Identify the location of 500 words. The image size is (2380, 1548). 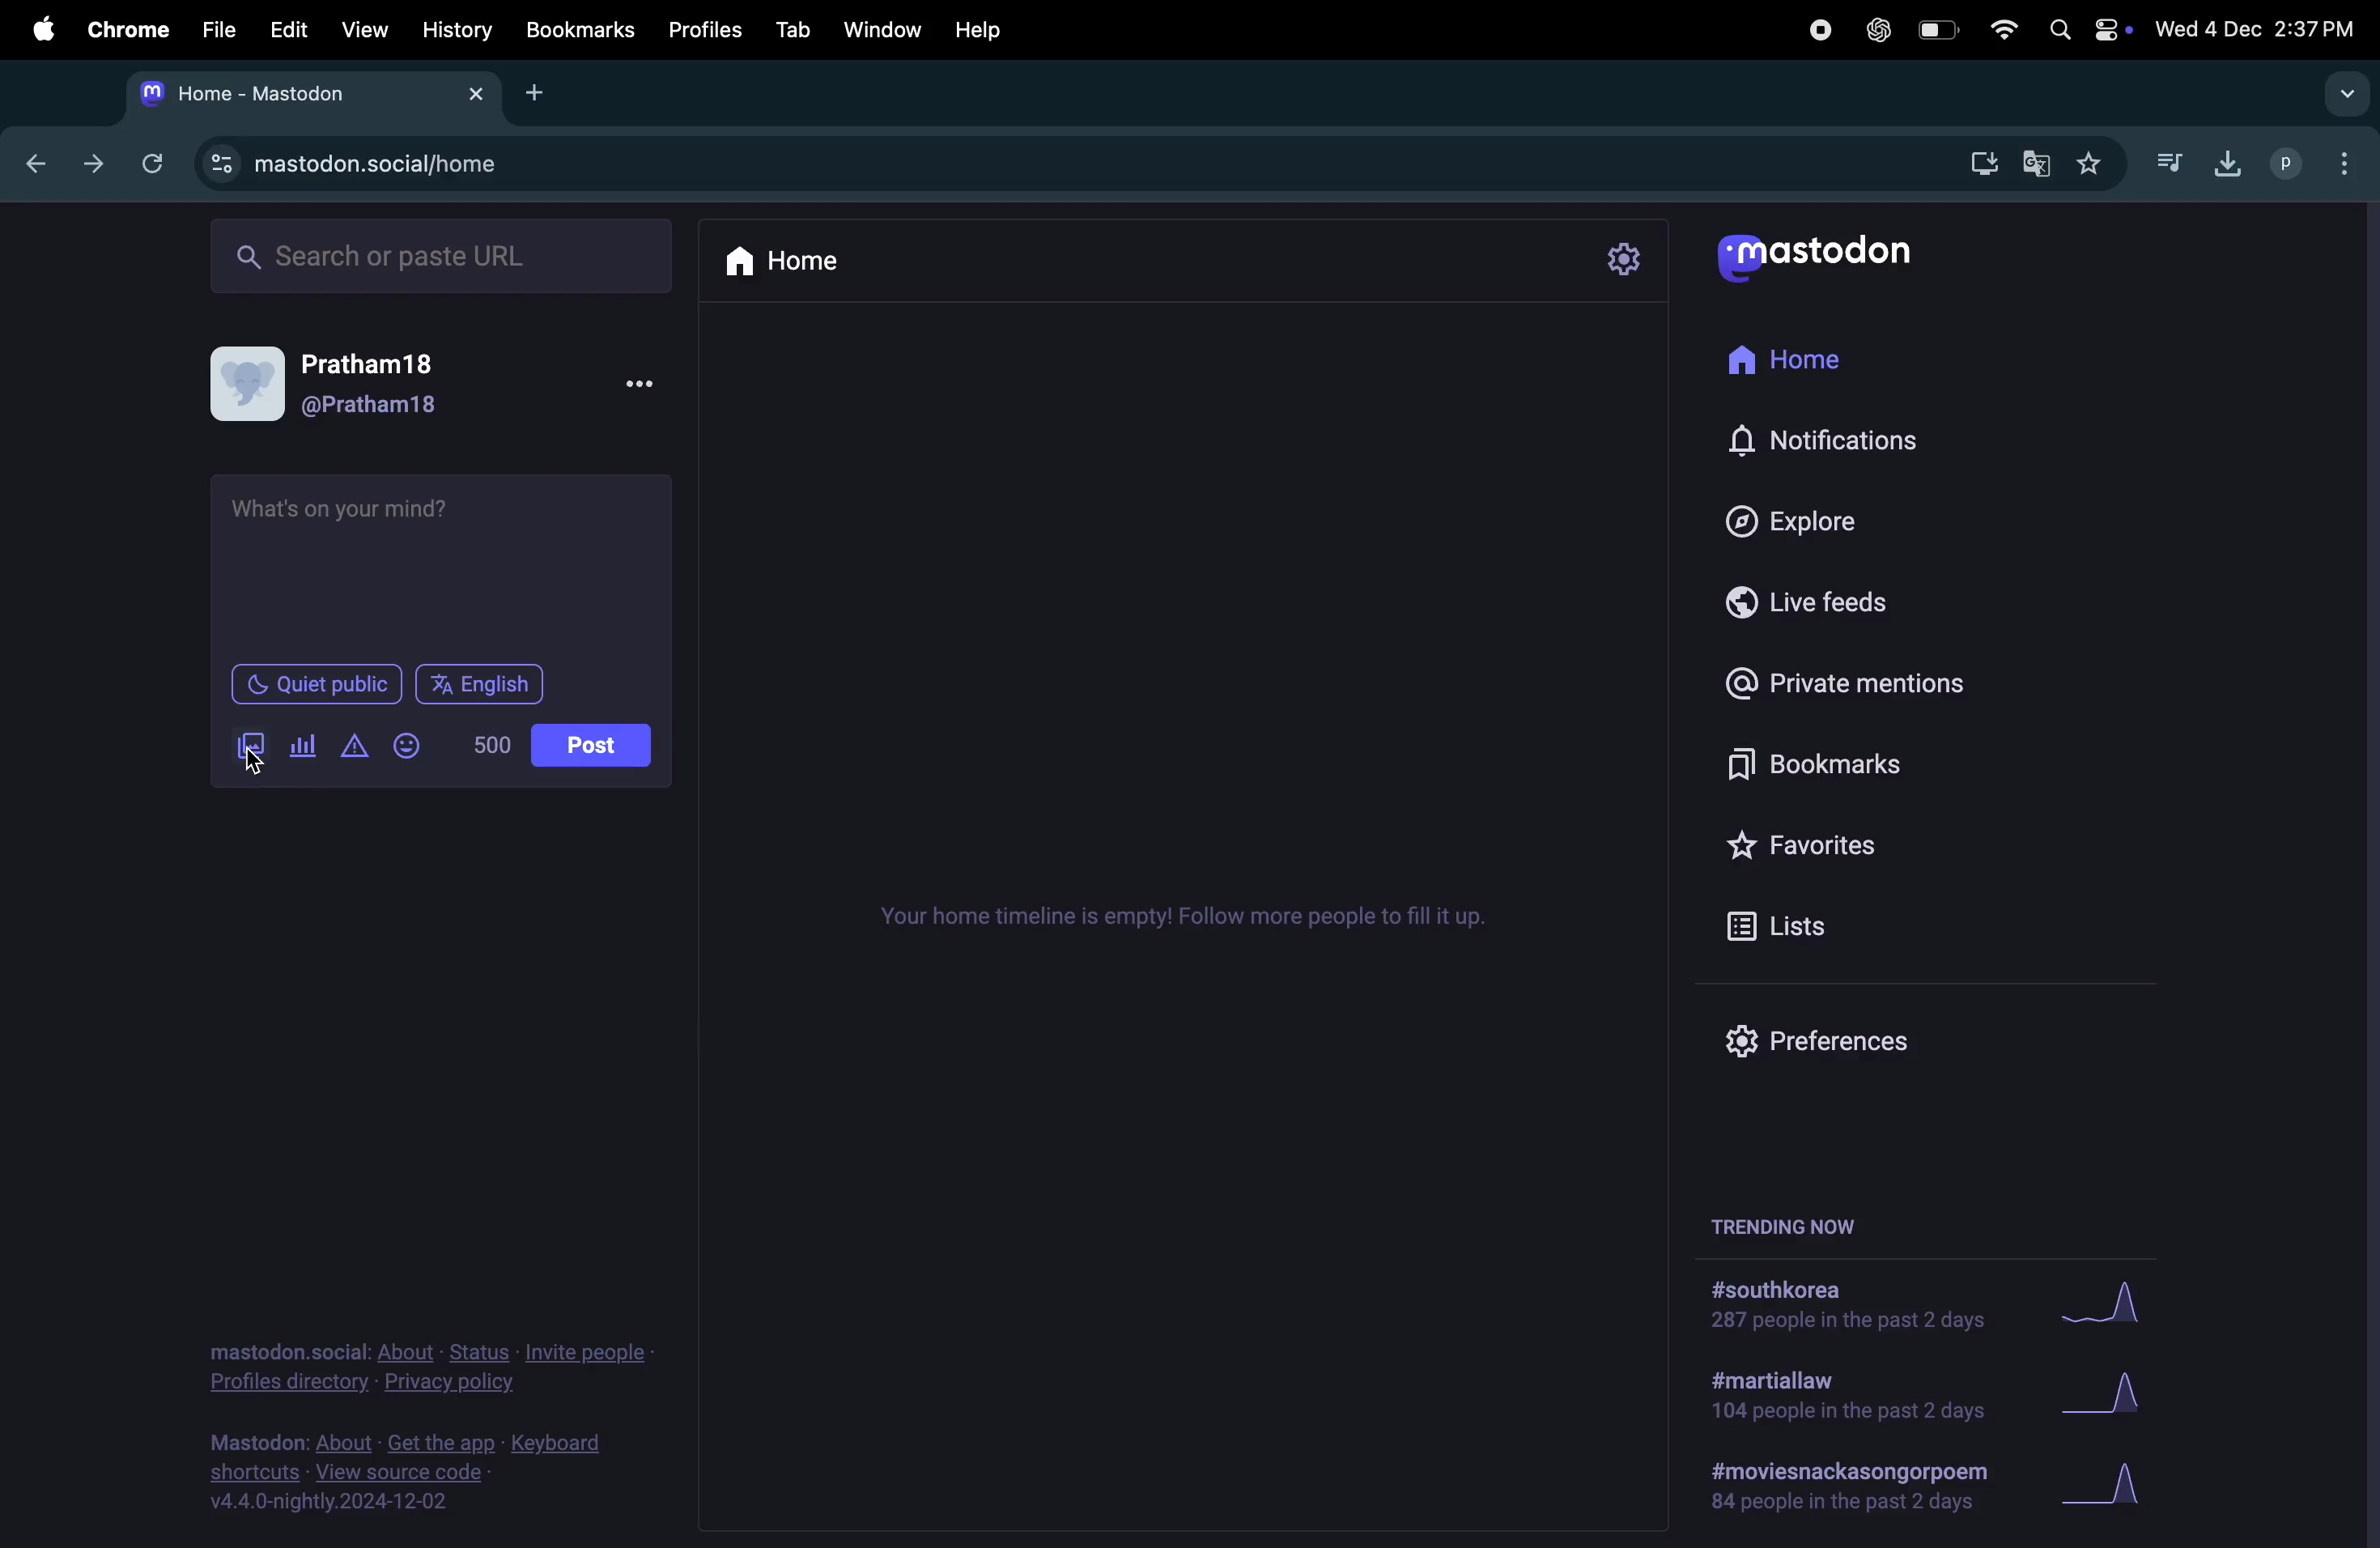
(488, 744).